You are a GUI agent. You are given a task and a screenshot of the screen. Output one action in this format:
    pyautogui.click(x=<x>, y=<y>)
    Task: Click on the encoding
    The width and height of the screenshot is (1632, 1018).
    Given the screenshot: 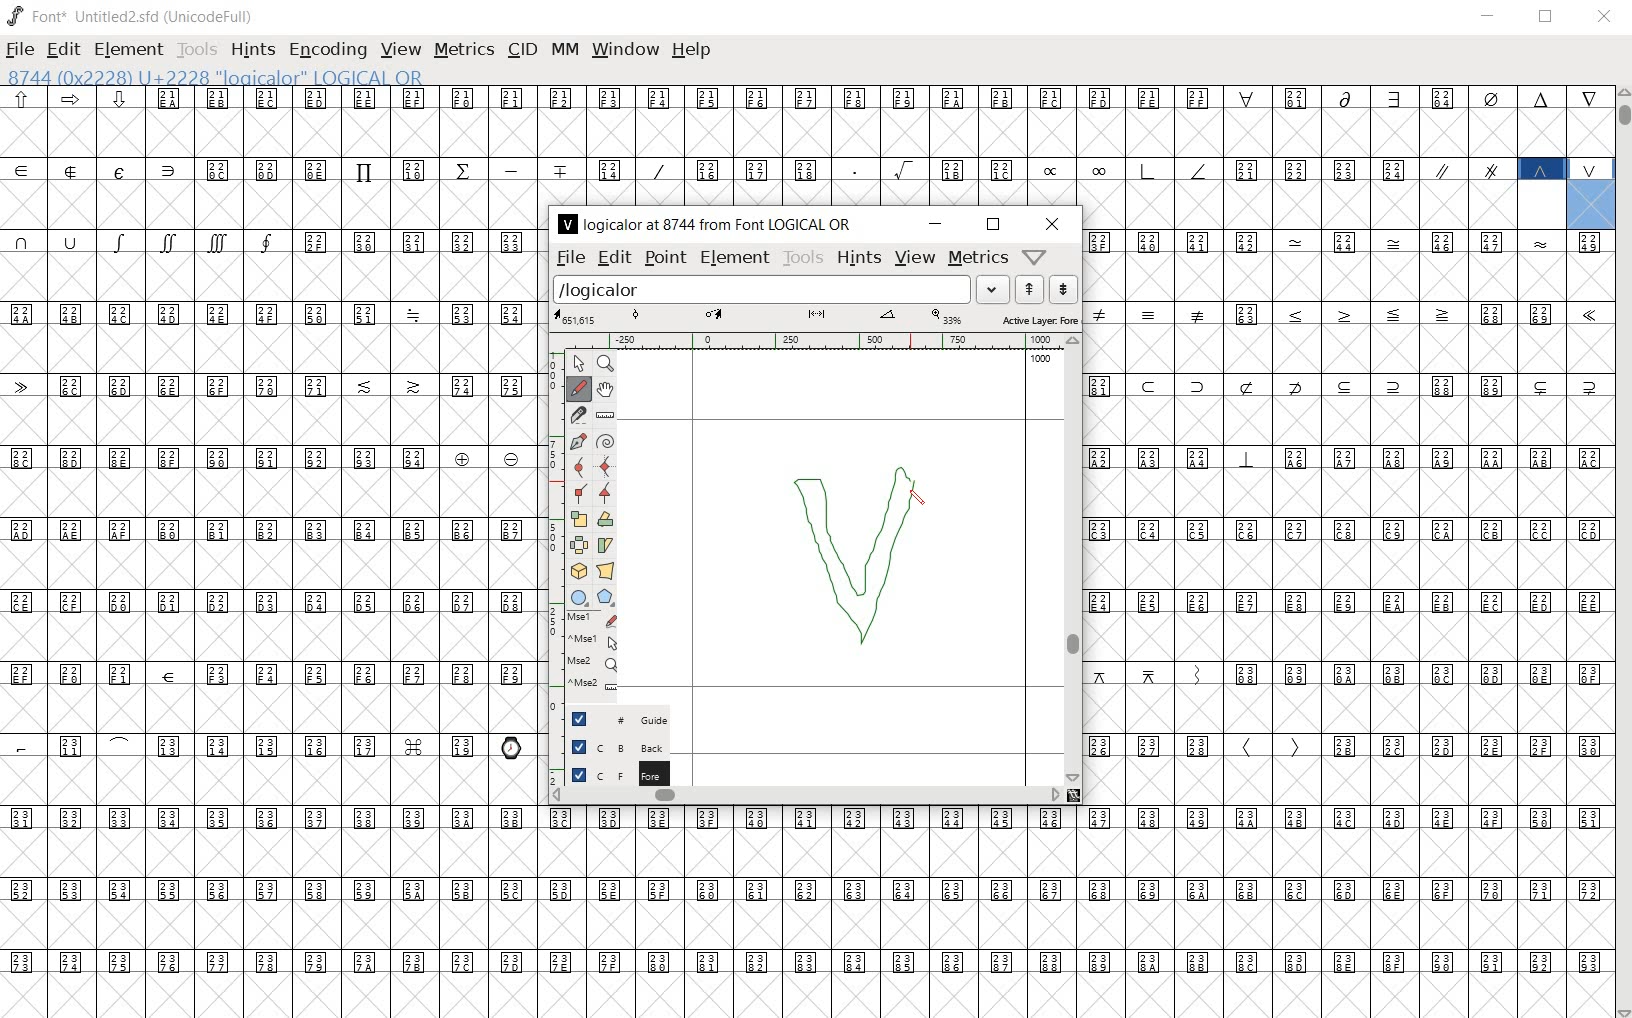 What is the action you would take?
    pyautogui.click(x=329, y=51)
    